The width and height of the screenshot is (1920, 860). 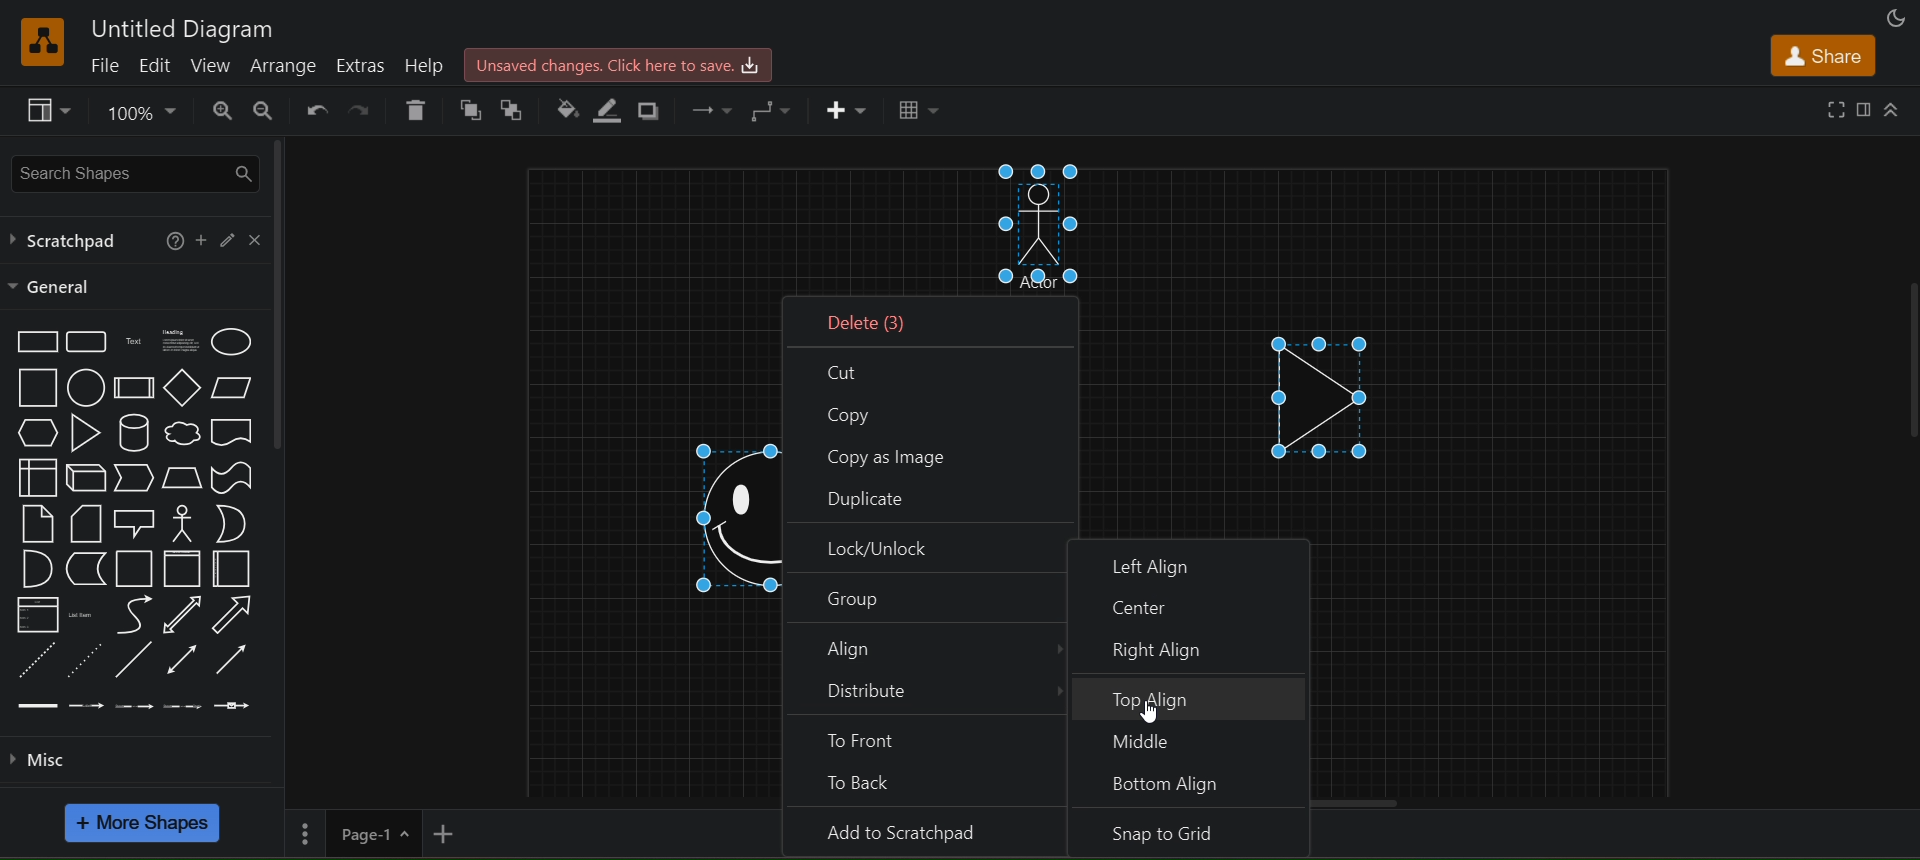 What do you see at coordinates (928, 785) in the screenshot?
I see `to back` at bounding box center [928, 785].